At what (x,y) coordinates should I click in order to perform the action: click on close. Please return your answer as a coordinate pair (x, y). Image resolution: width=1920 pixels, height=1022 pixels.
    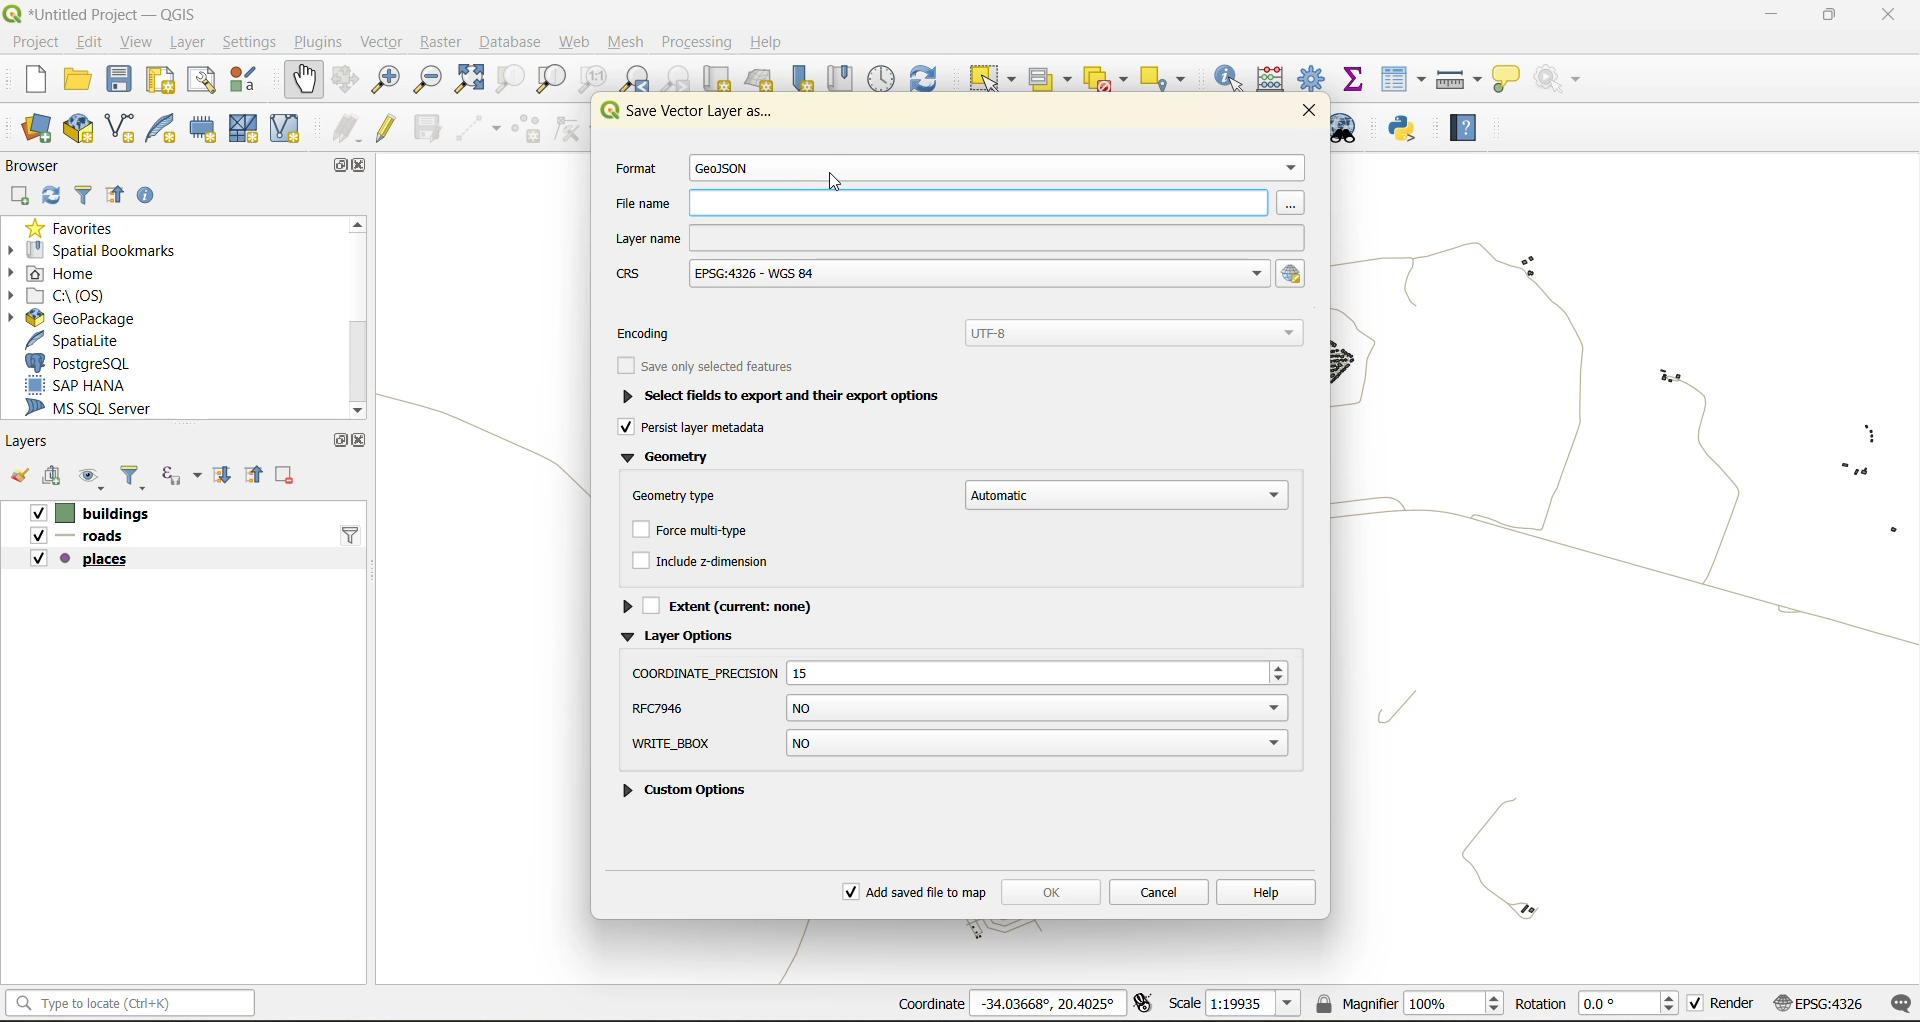
    Looking at the image, I should click on (1884, 17).